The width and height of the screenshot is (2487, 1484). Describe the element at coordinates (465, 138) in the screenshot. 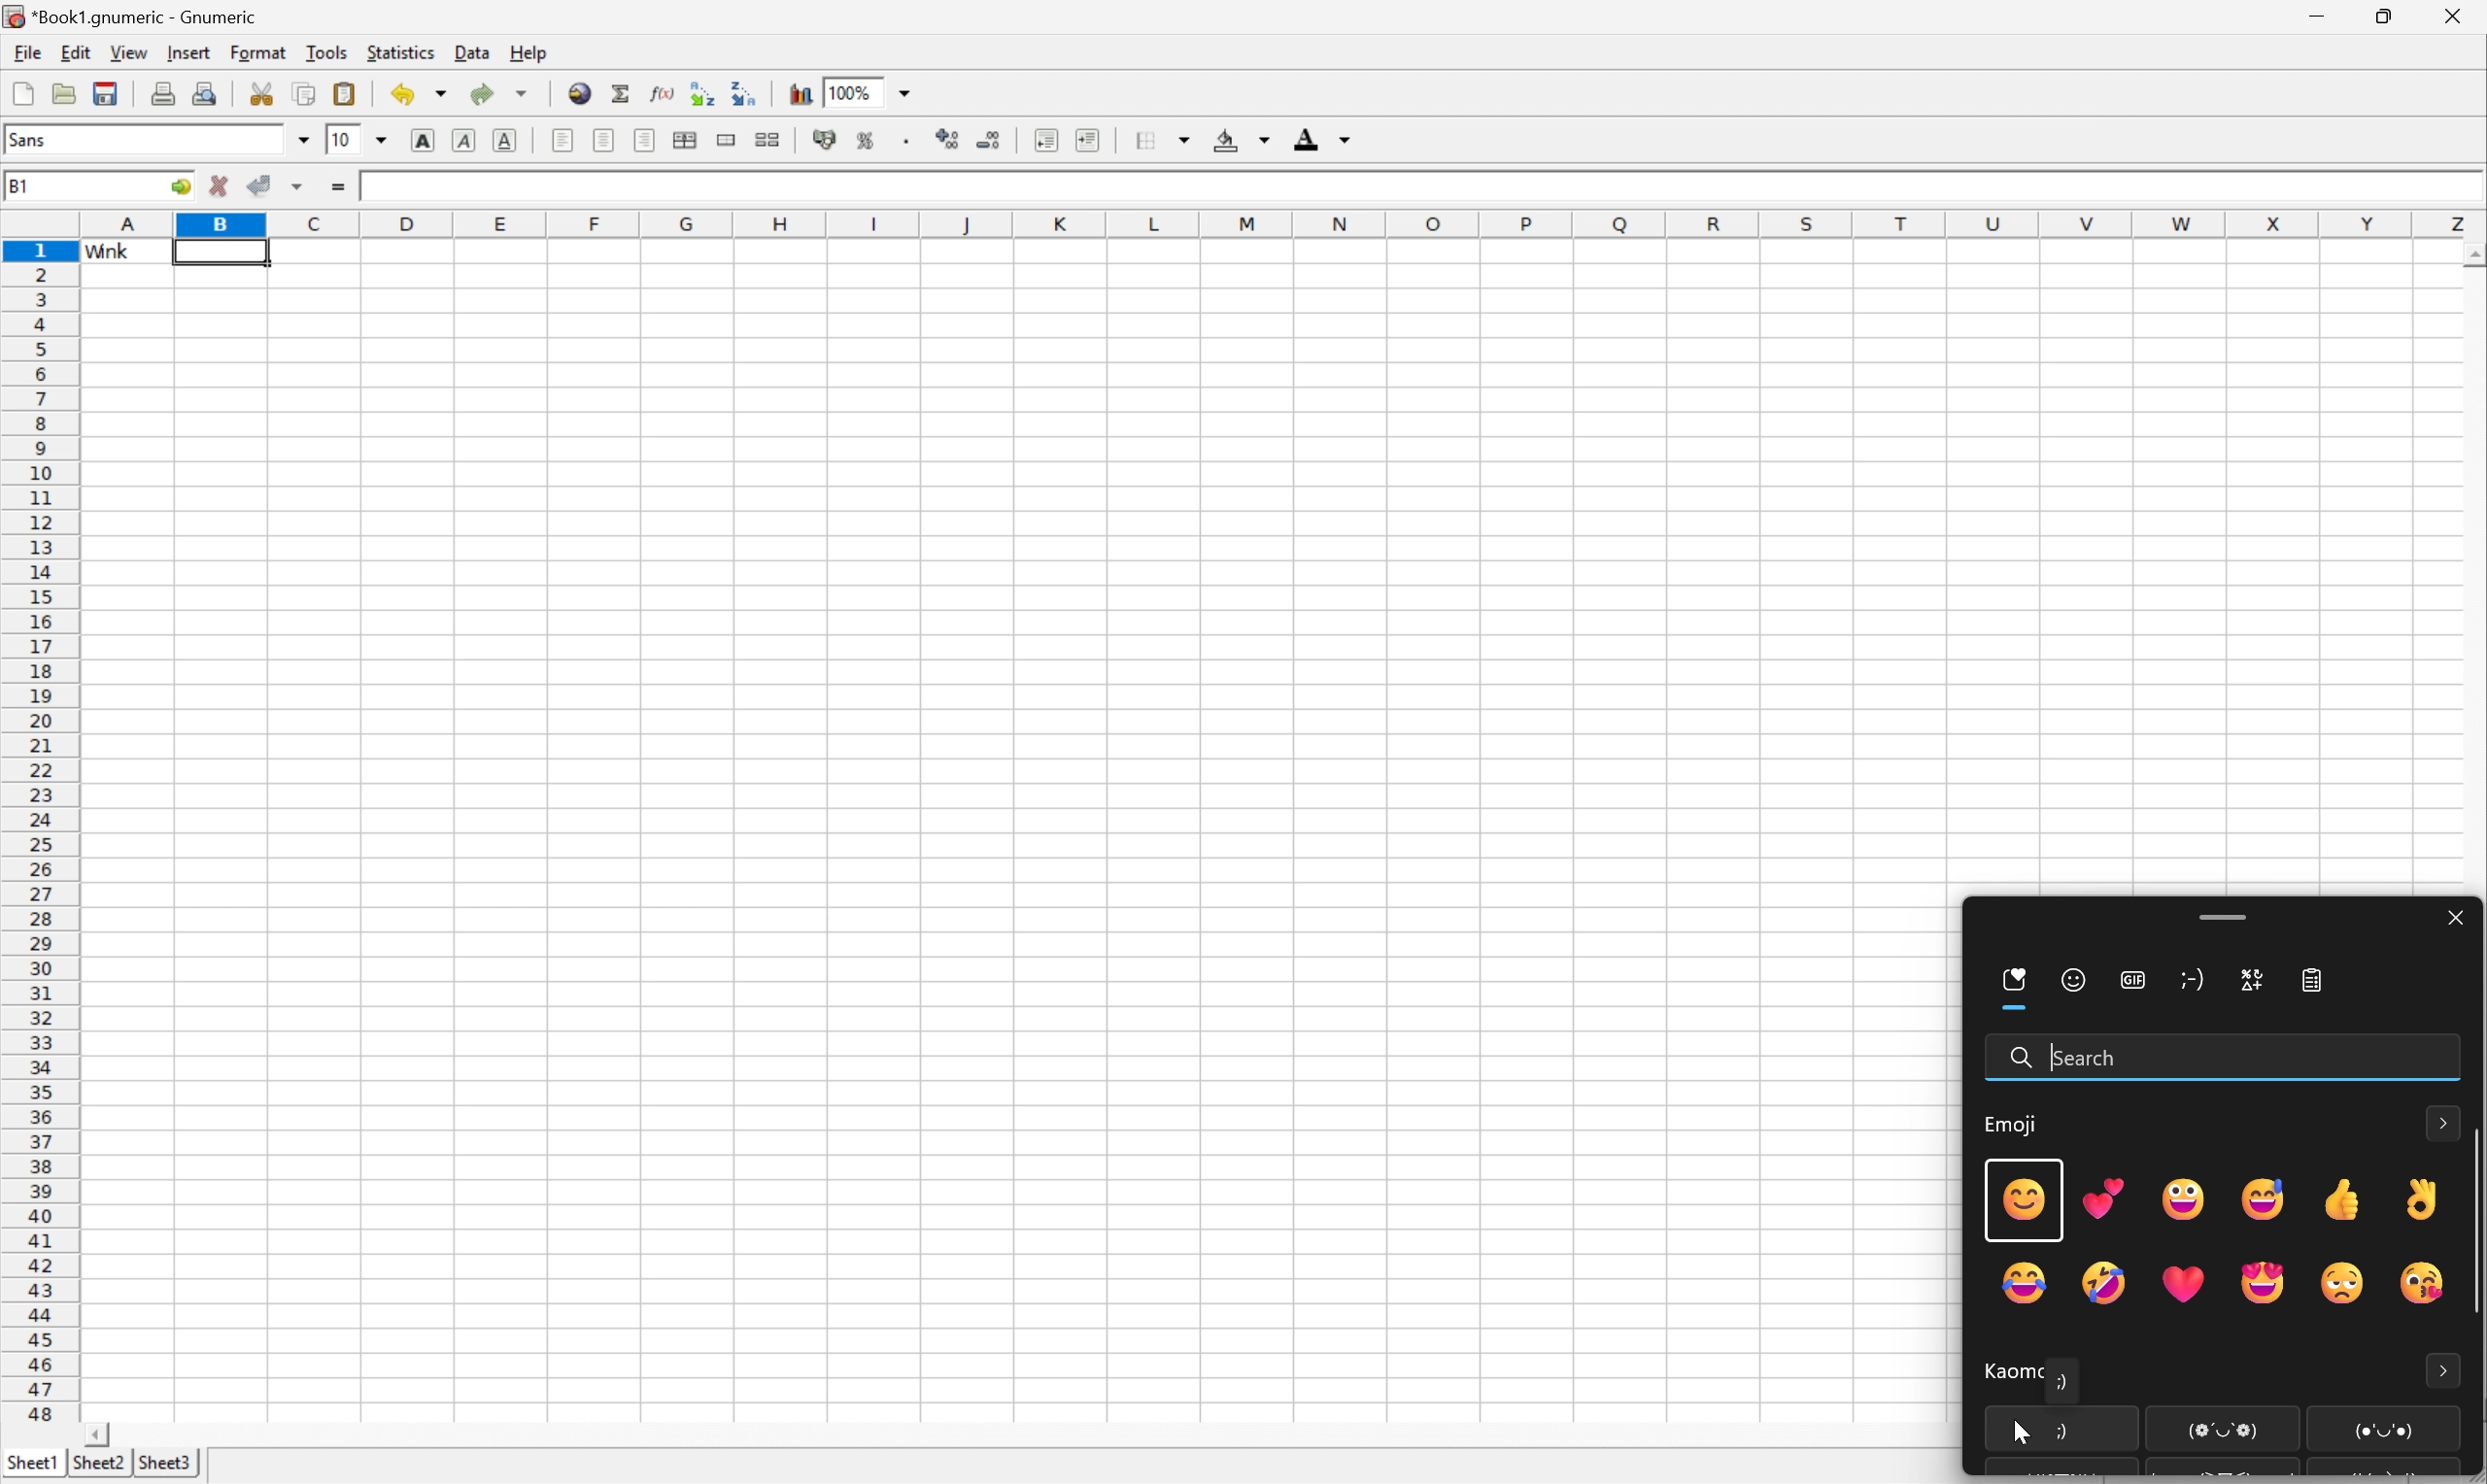

I see `italic` at that location.